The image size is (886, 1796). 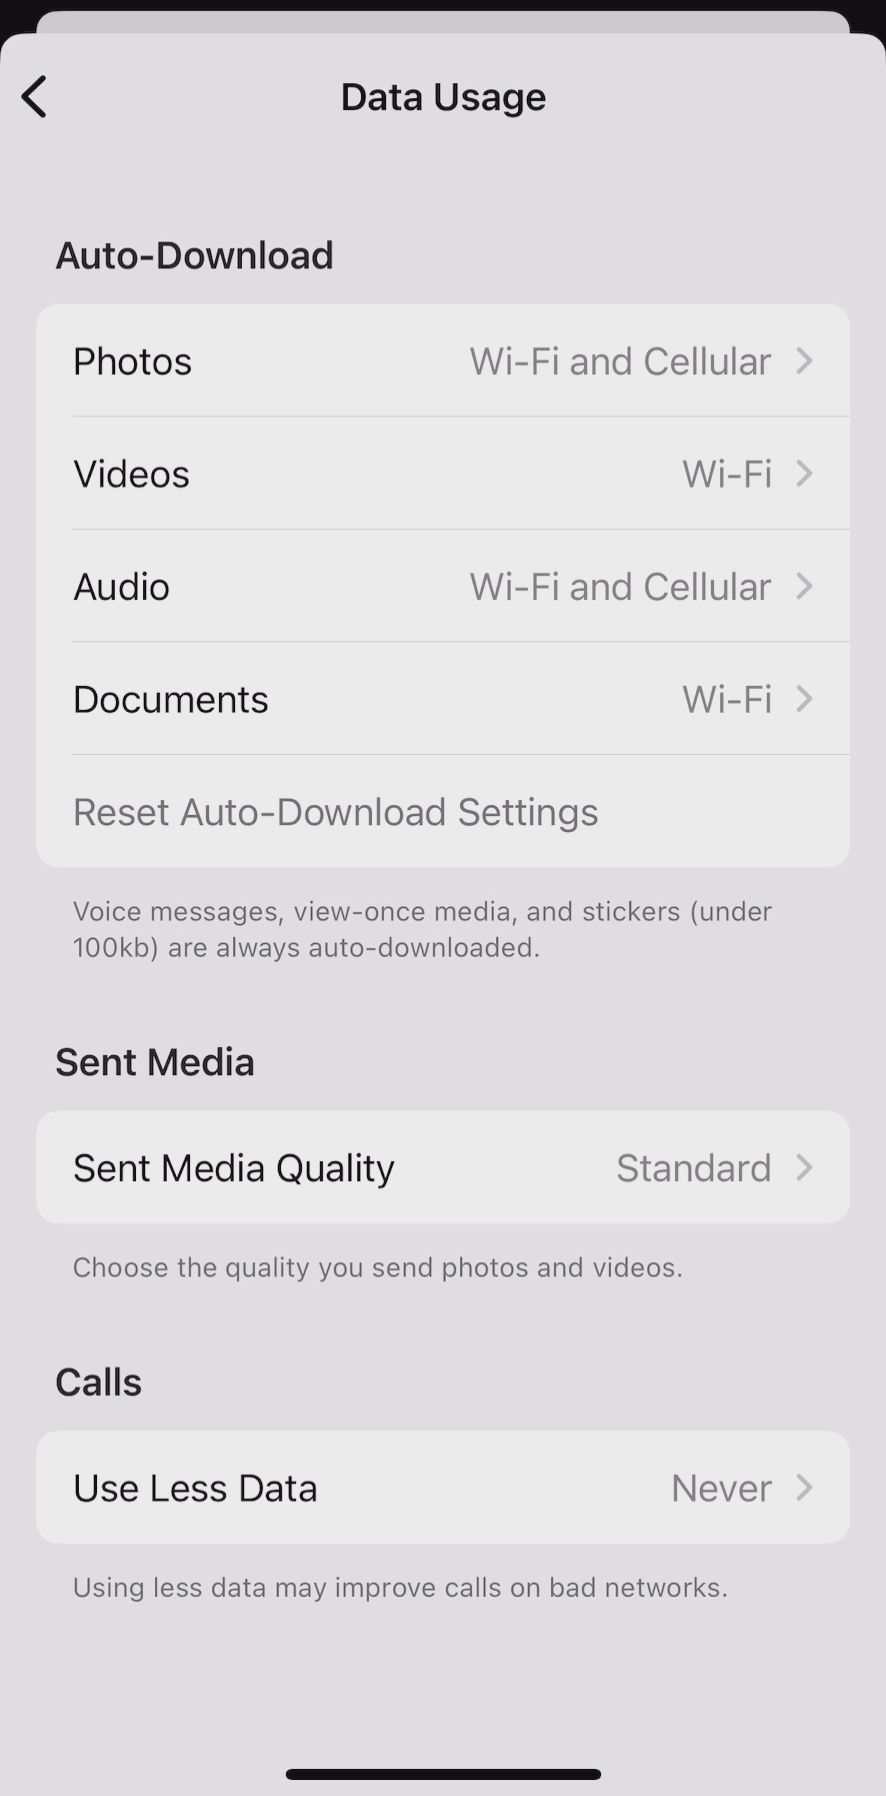 I want to click on using less data may improve, so click(x=399, y=1587).